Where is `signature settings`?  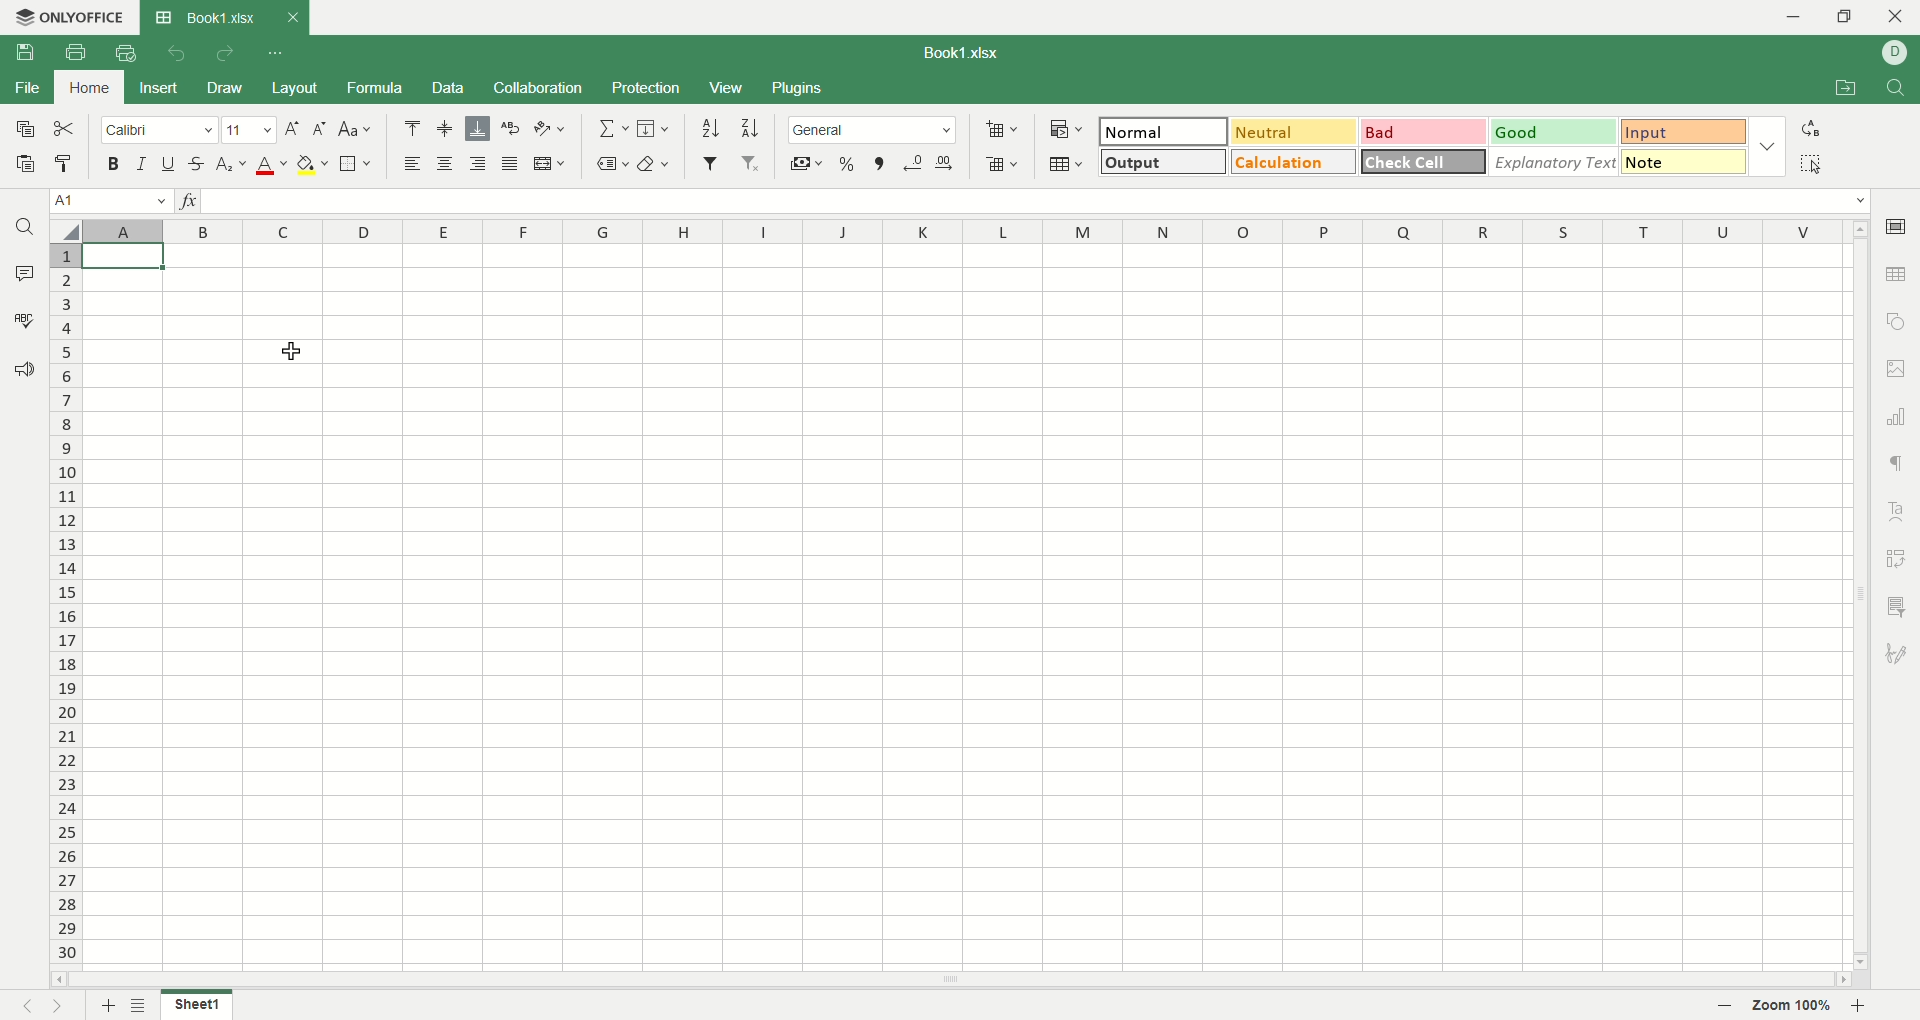 signature settings is located at coordinates (1897, 656).